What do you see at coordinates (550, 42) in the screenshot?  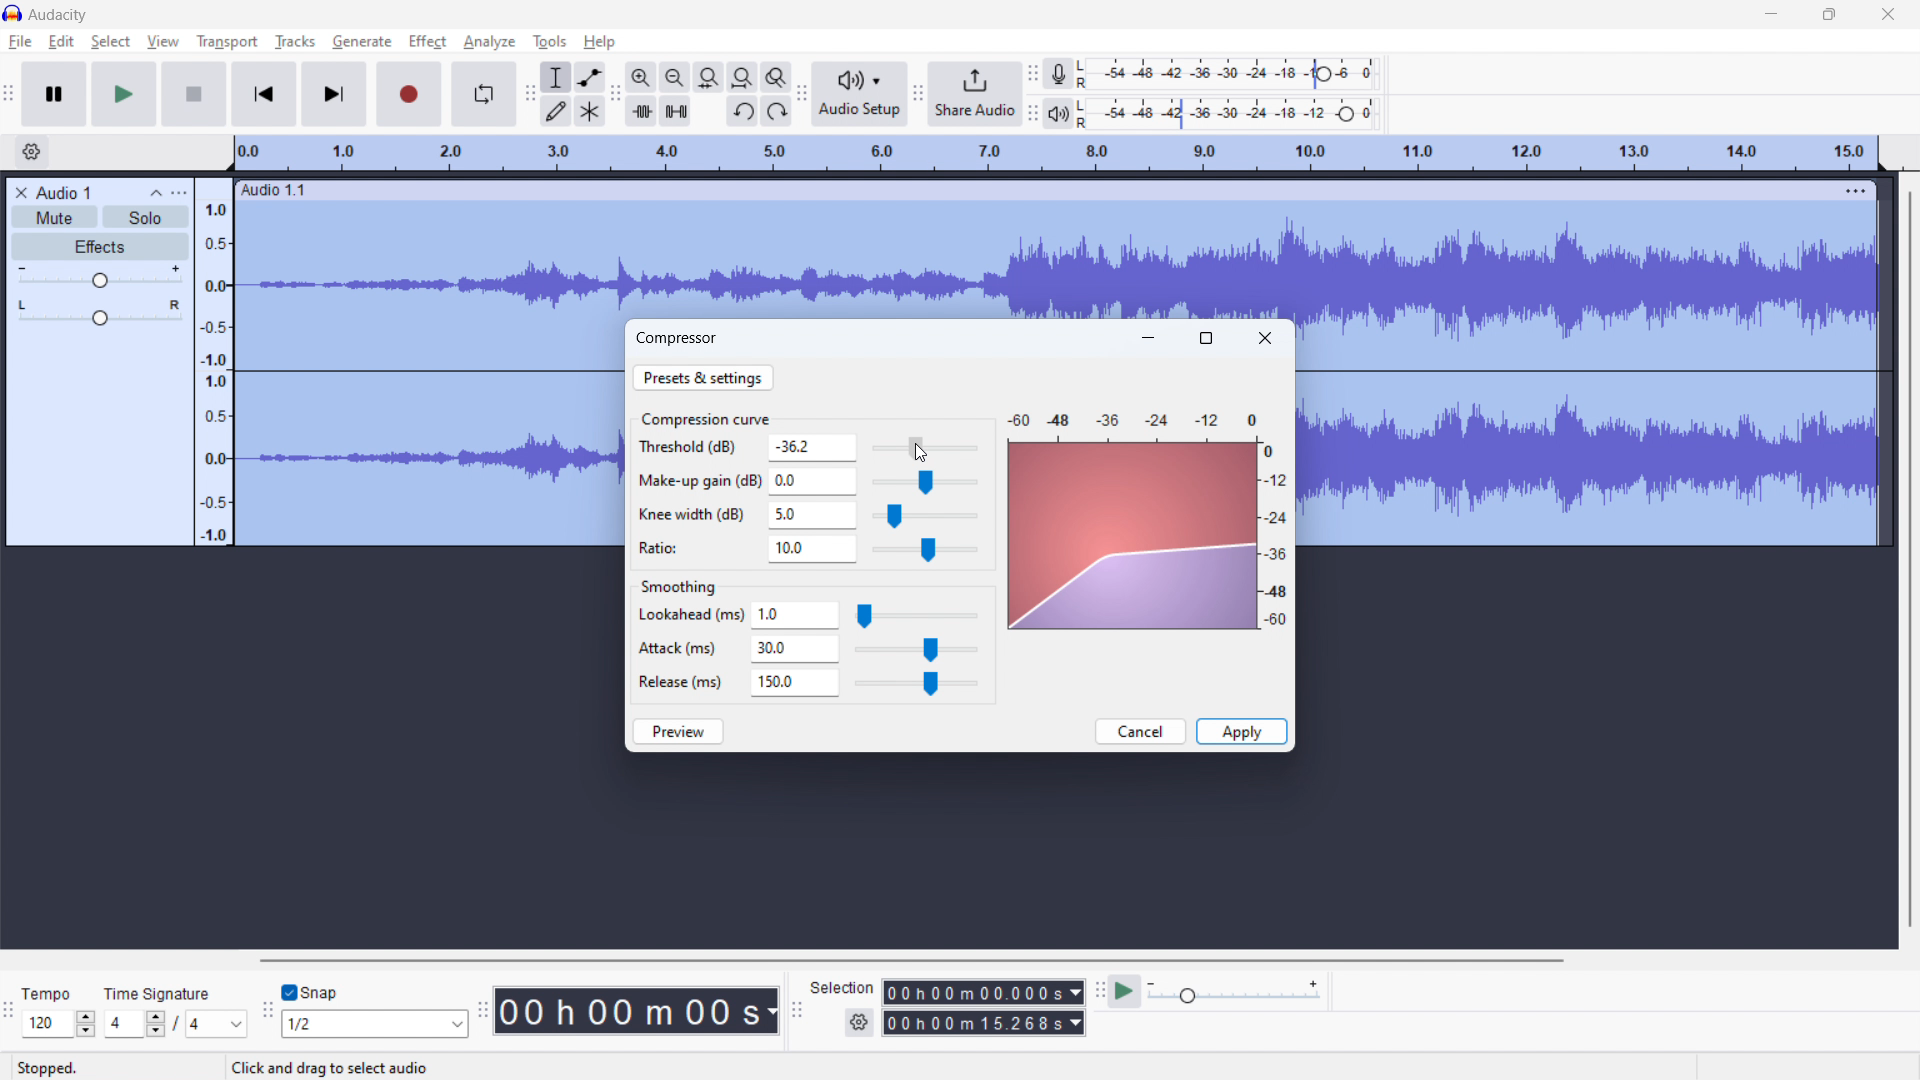 I see `tools` at bounding box center [550, 42].